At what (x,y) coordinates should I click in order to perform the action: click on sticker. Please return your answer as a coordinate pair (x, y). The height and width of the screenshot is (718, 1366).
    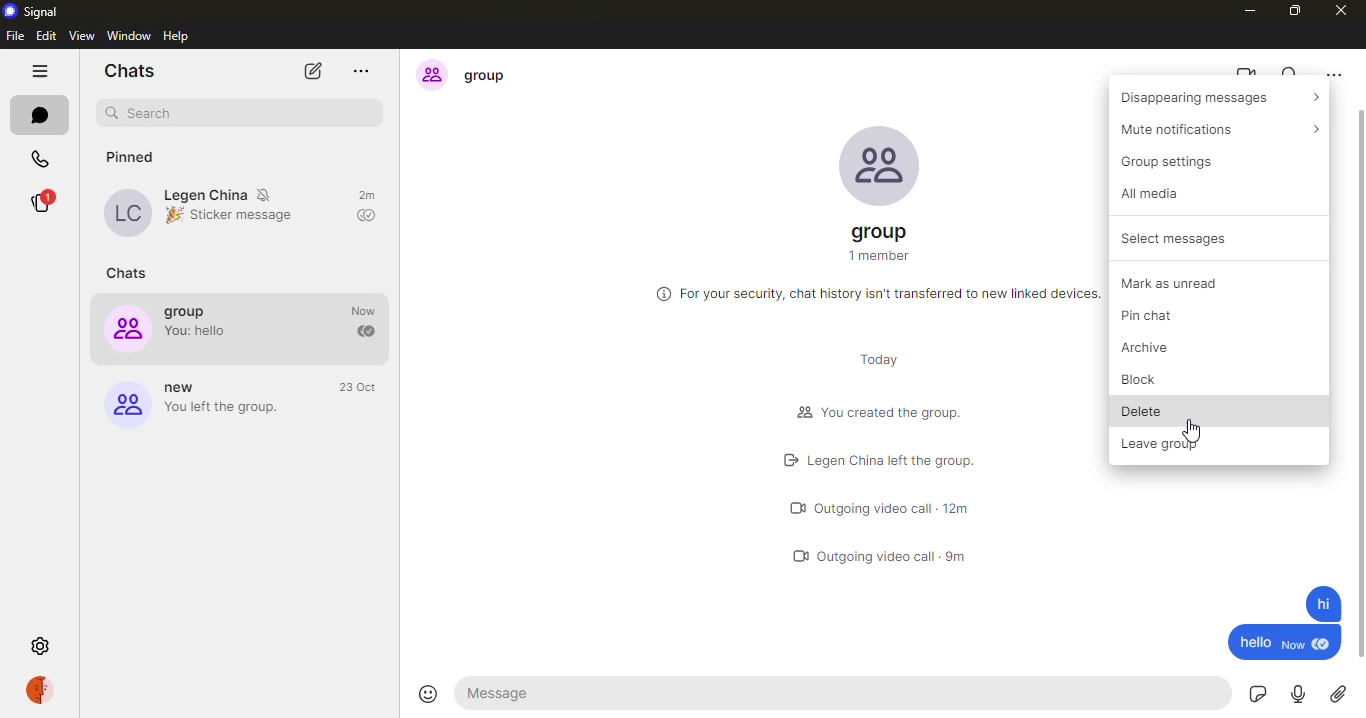
    Looking at the image, I should click on (1253, 696).